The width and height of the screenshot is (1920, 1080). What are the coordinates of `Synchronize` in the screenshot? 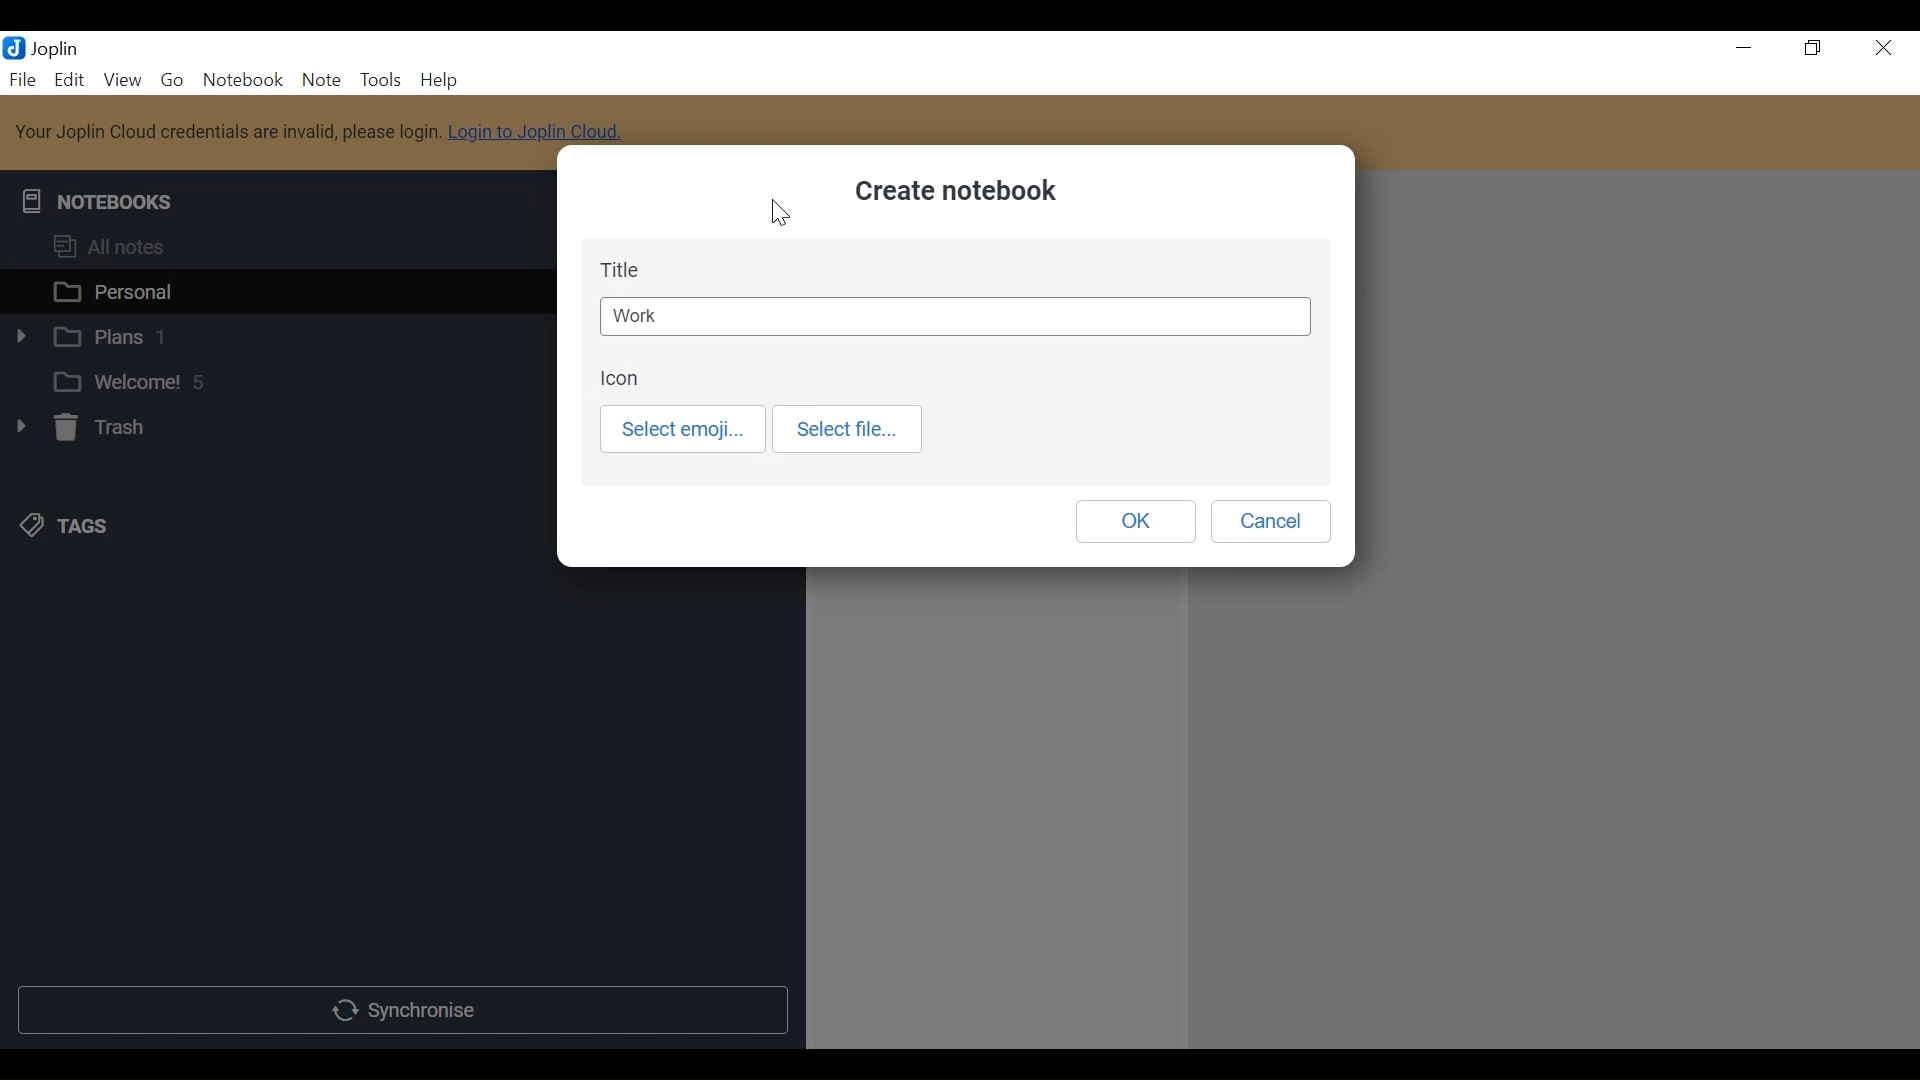 It's located at (400, 1010).